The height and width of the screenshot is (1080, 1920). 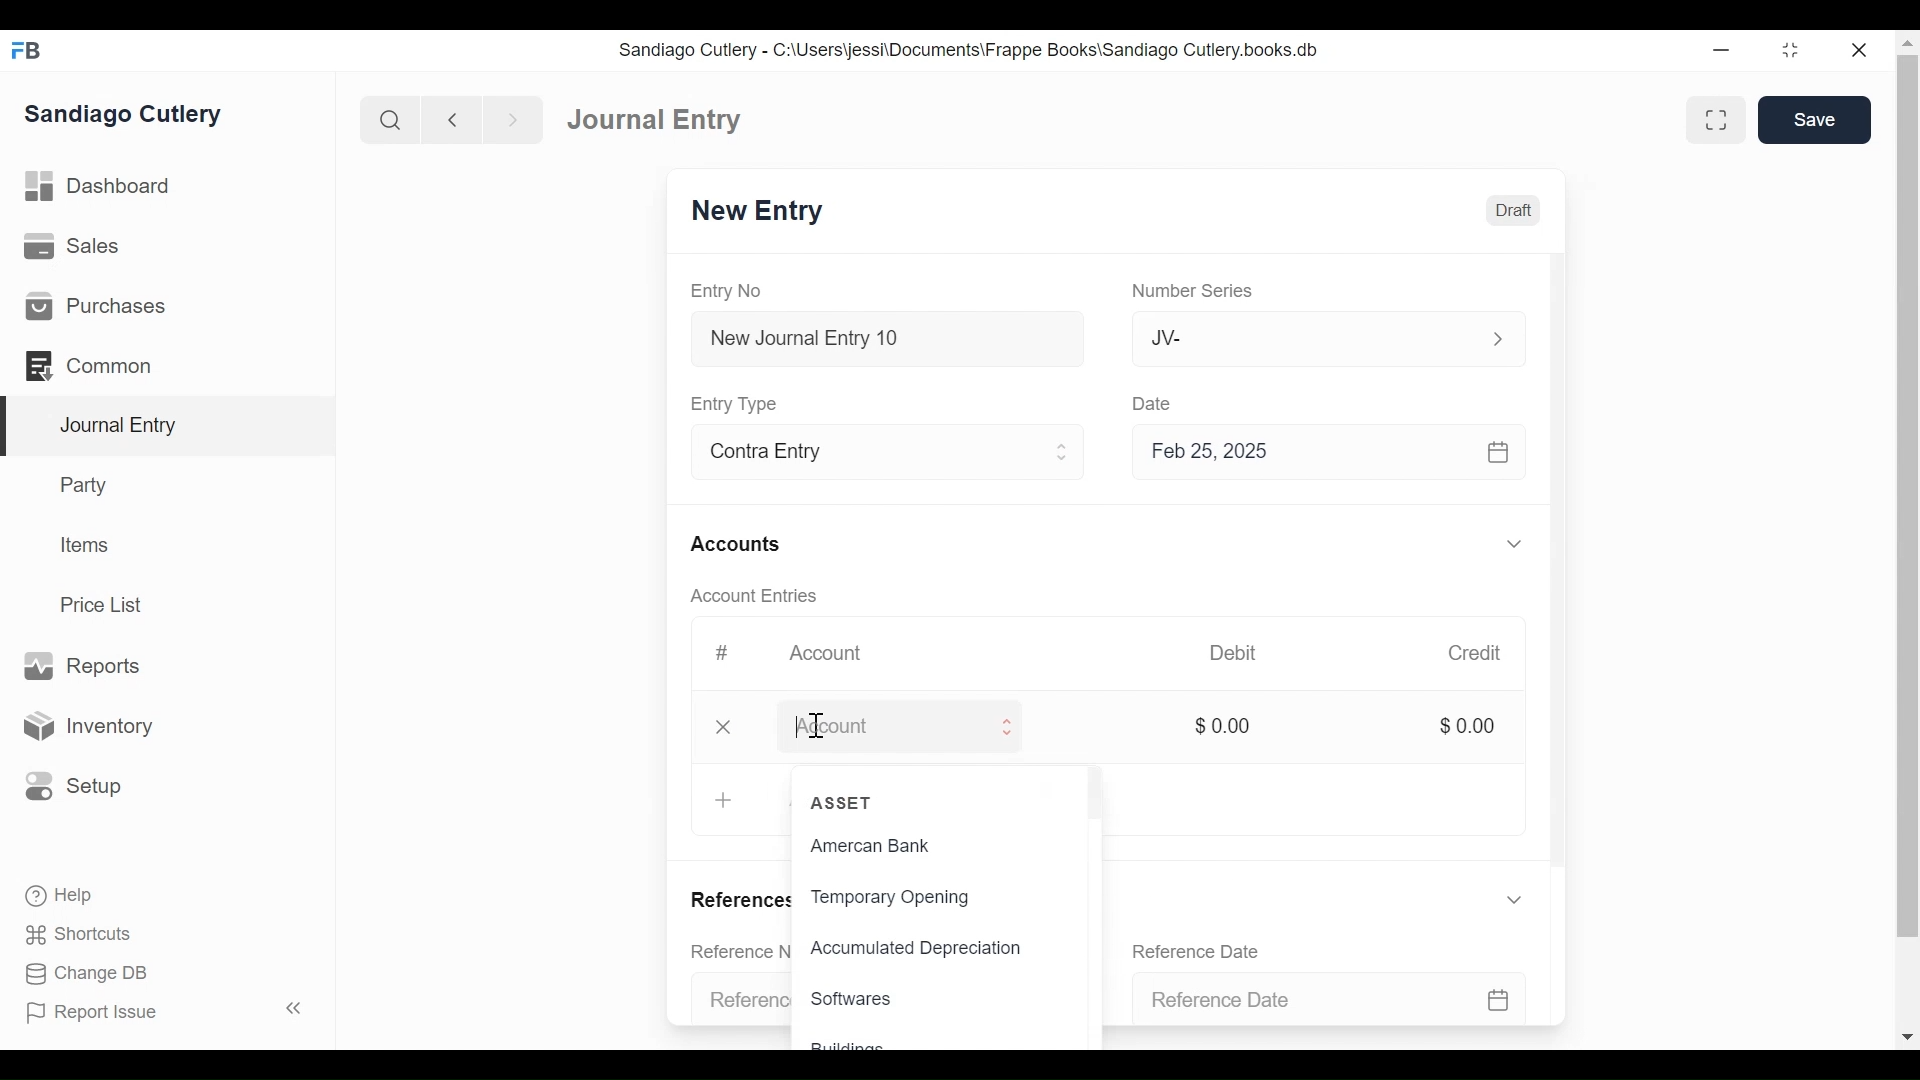 What do you see at coordinates (1518, 209) in the screenshot?
I see `Draft` at bounding box center [1518, 209].